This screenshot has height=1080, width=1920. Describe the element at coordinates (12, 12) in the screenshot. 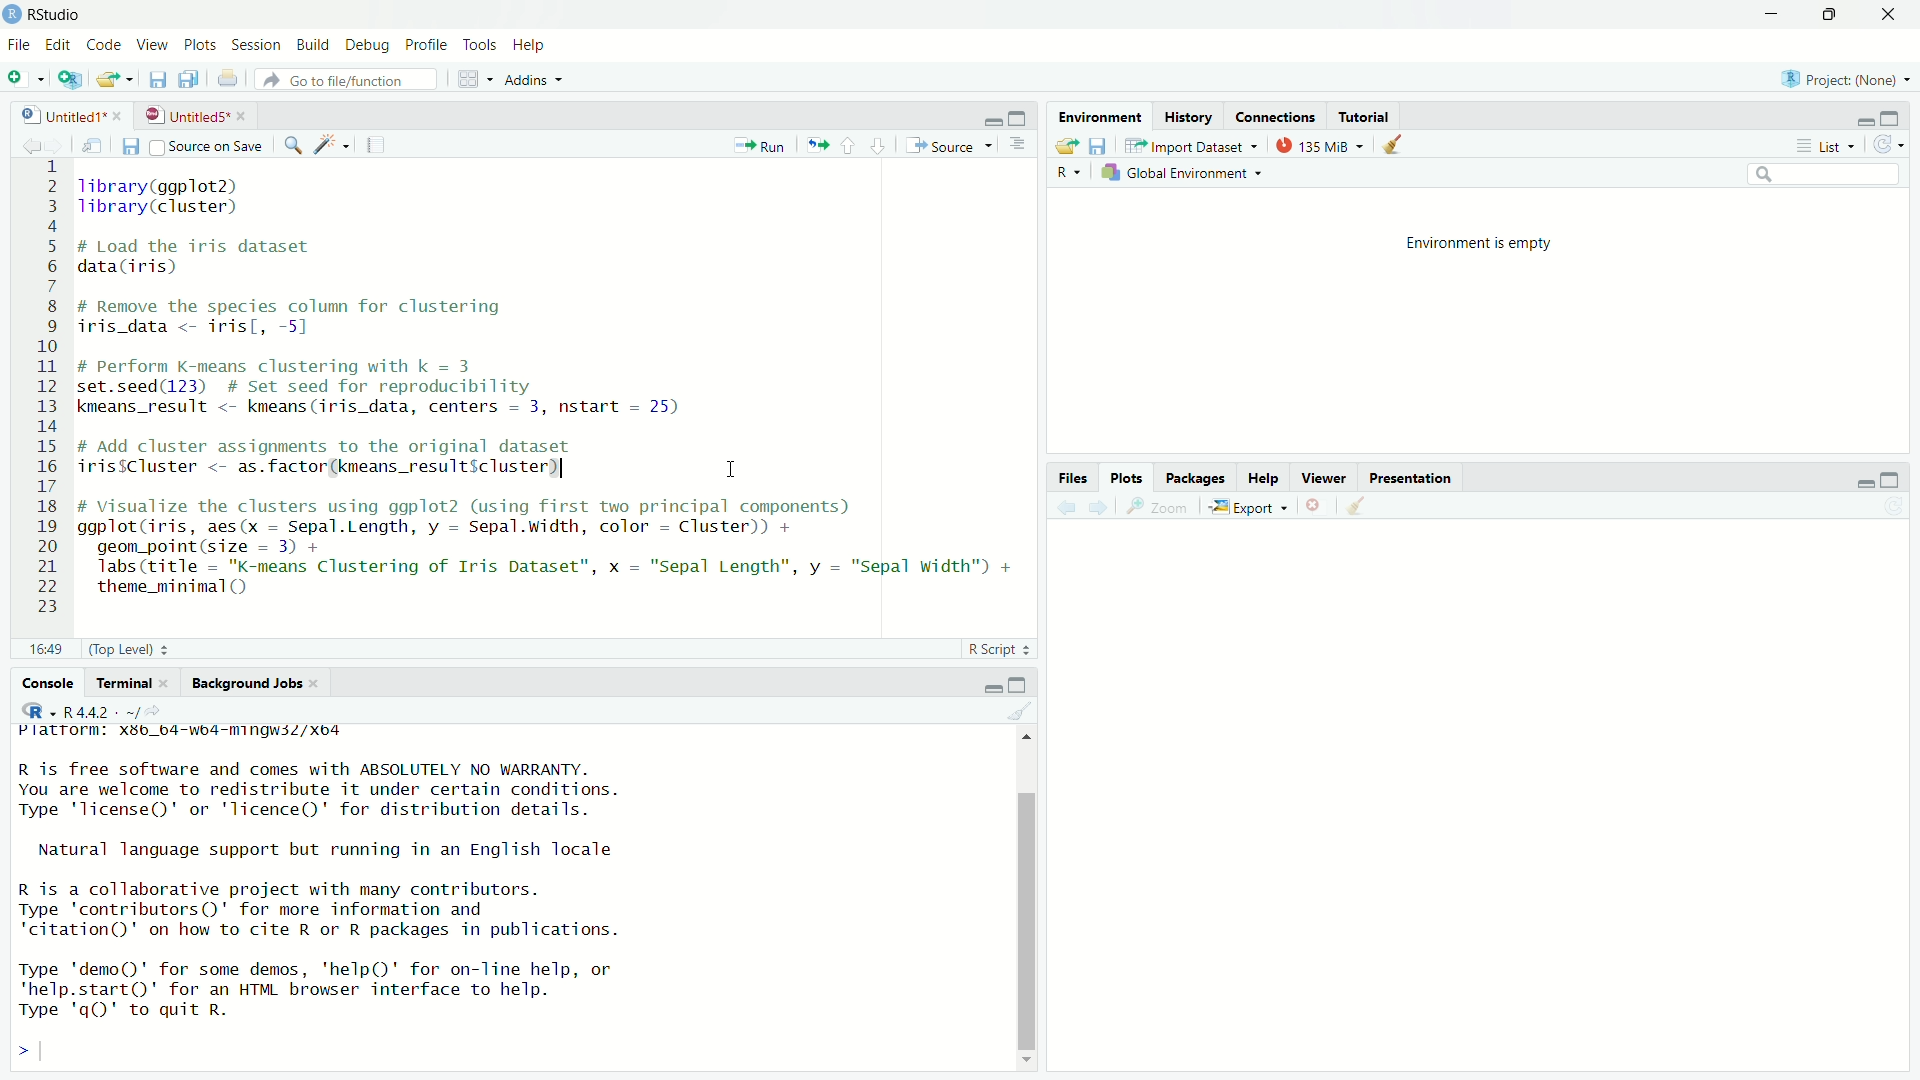

I see `logo` at that location.